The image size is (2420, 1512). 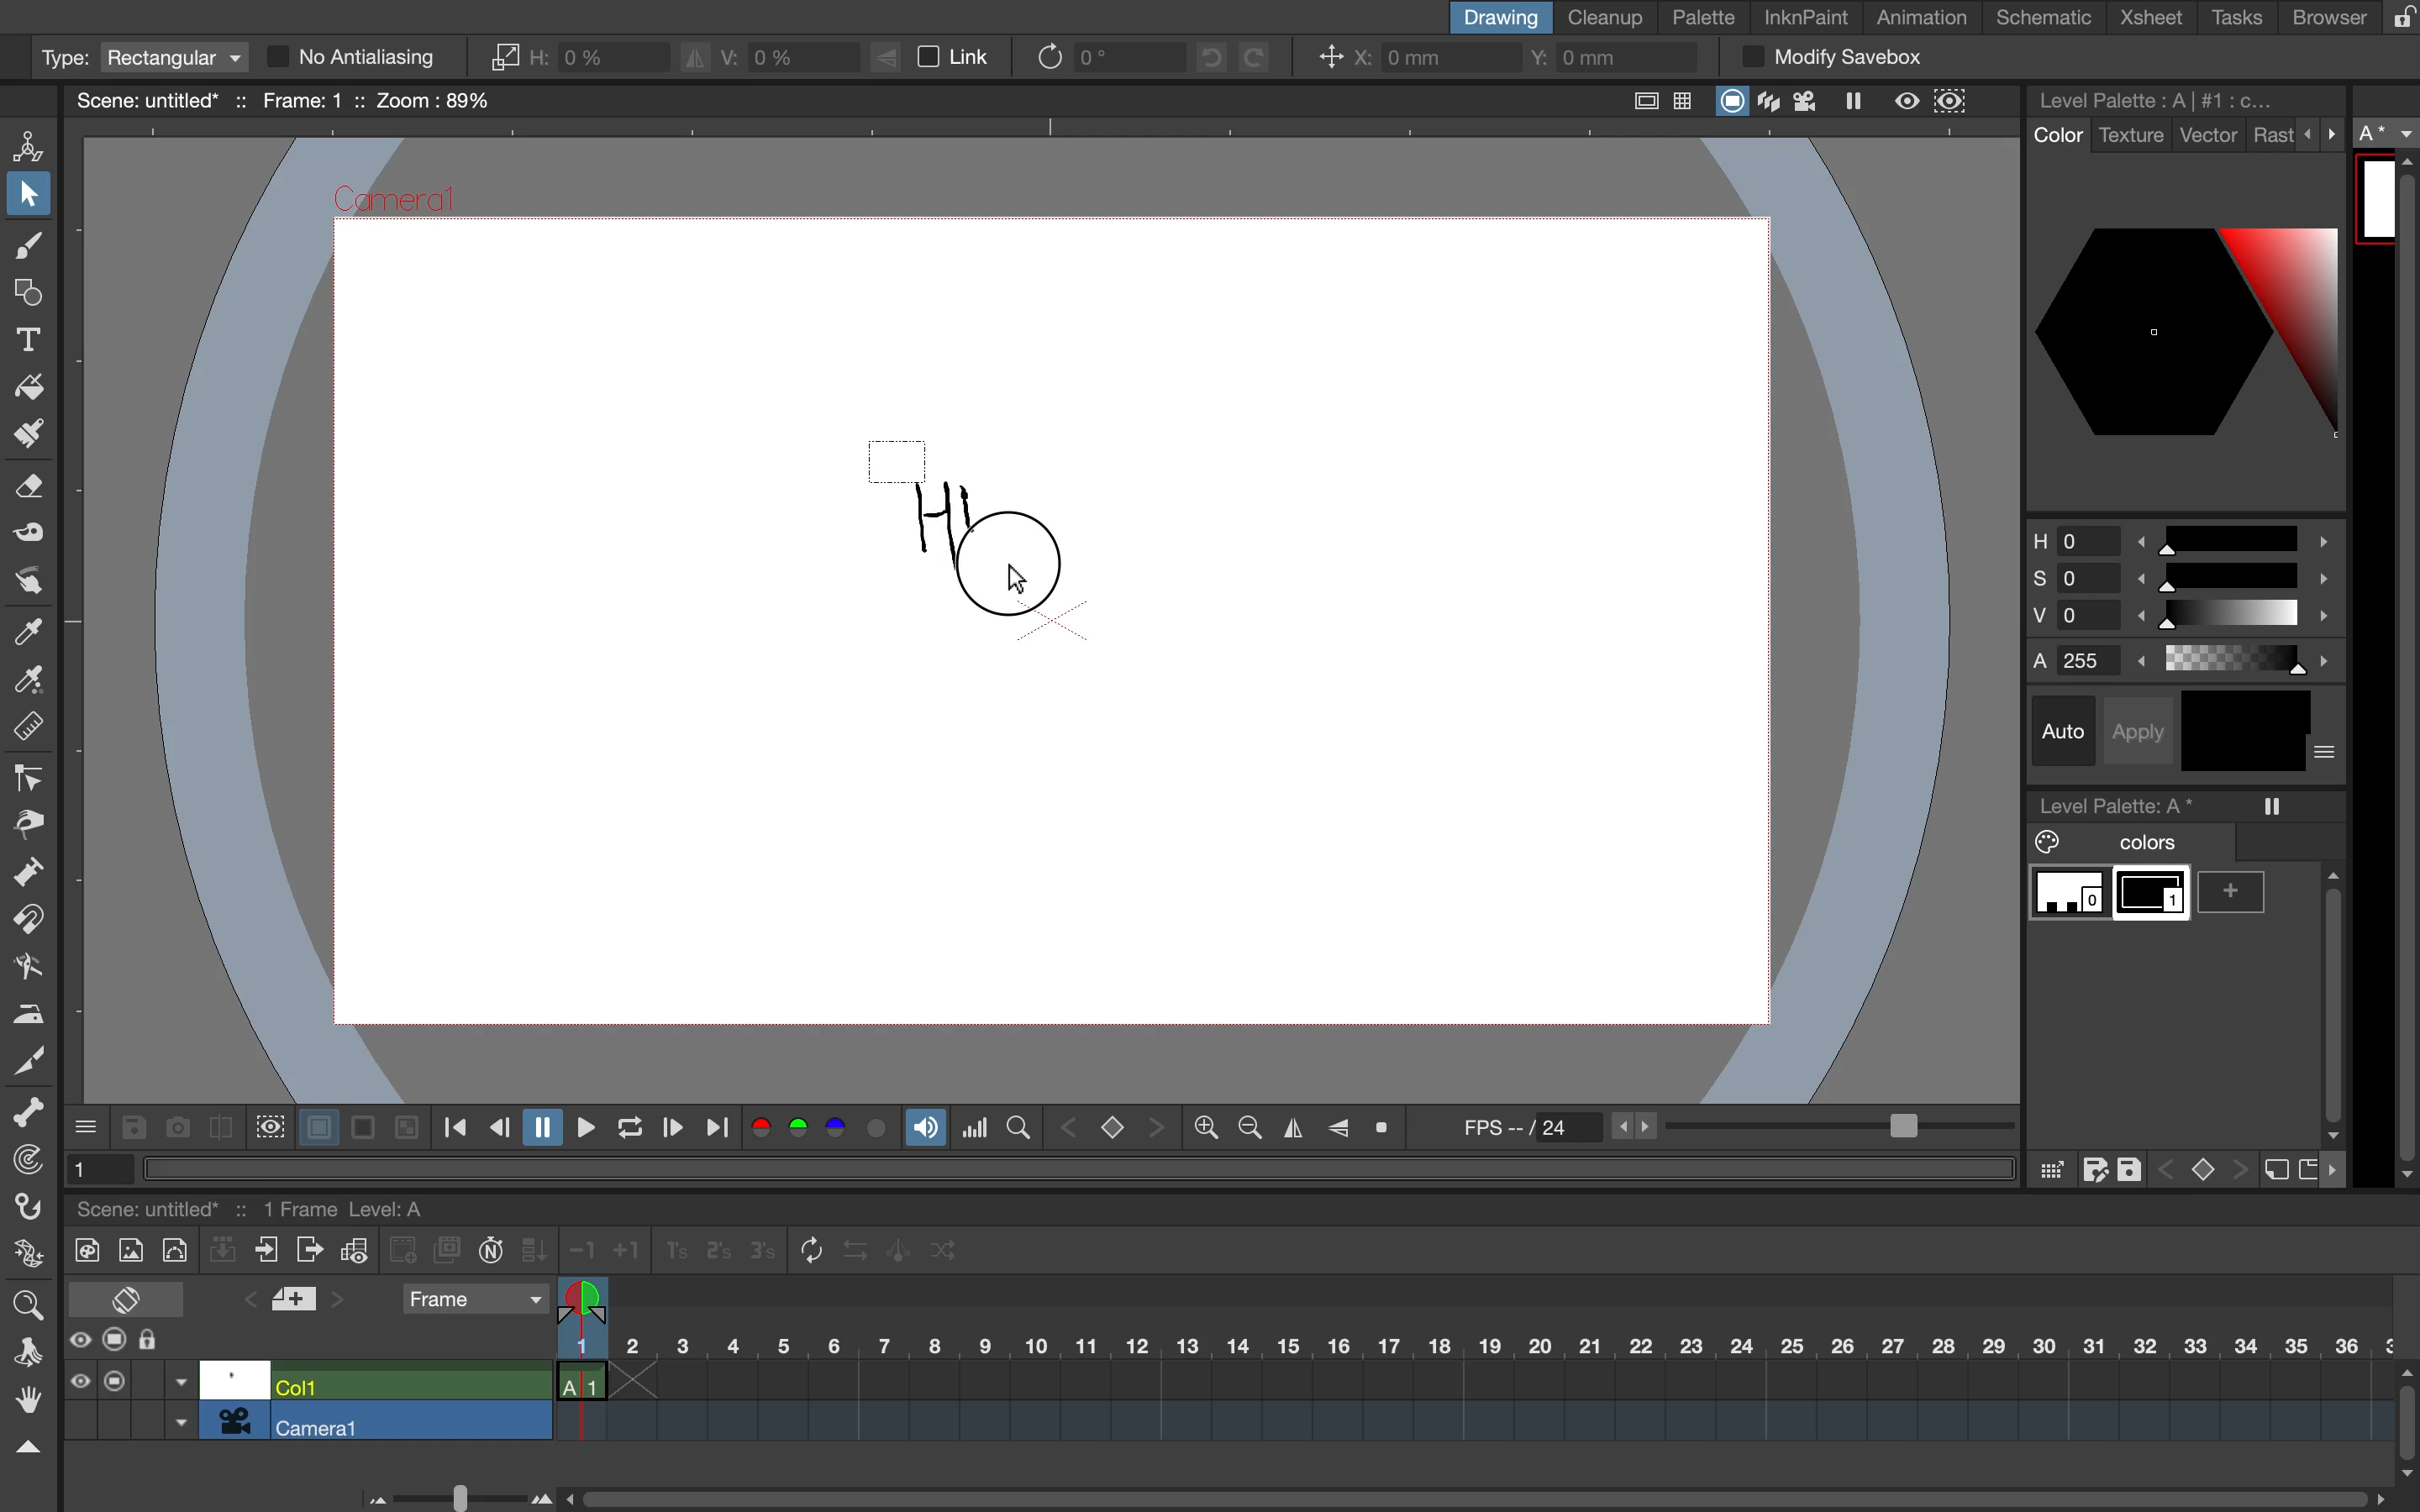 I want to click on tracker tool, so click(x=23, y=1163).